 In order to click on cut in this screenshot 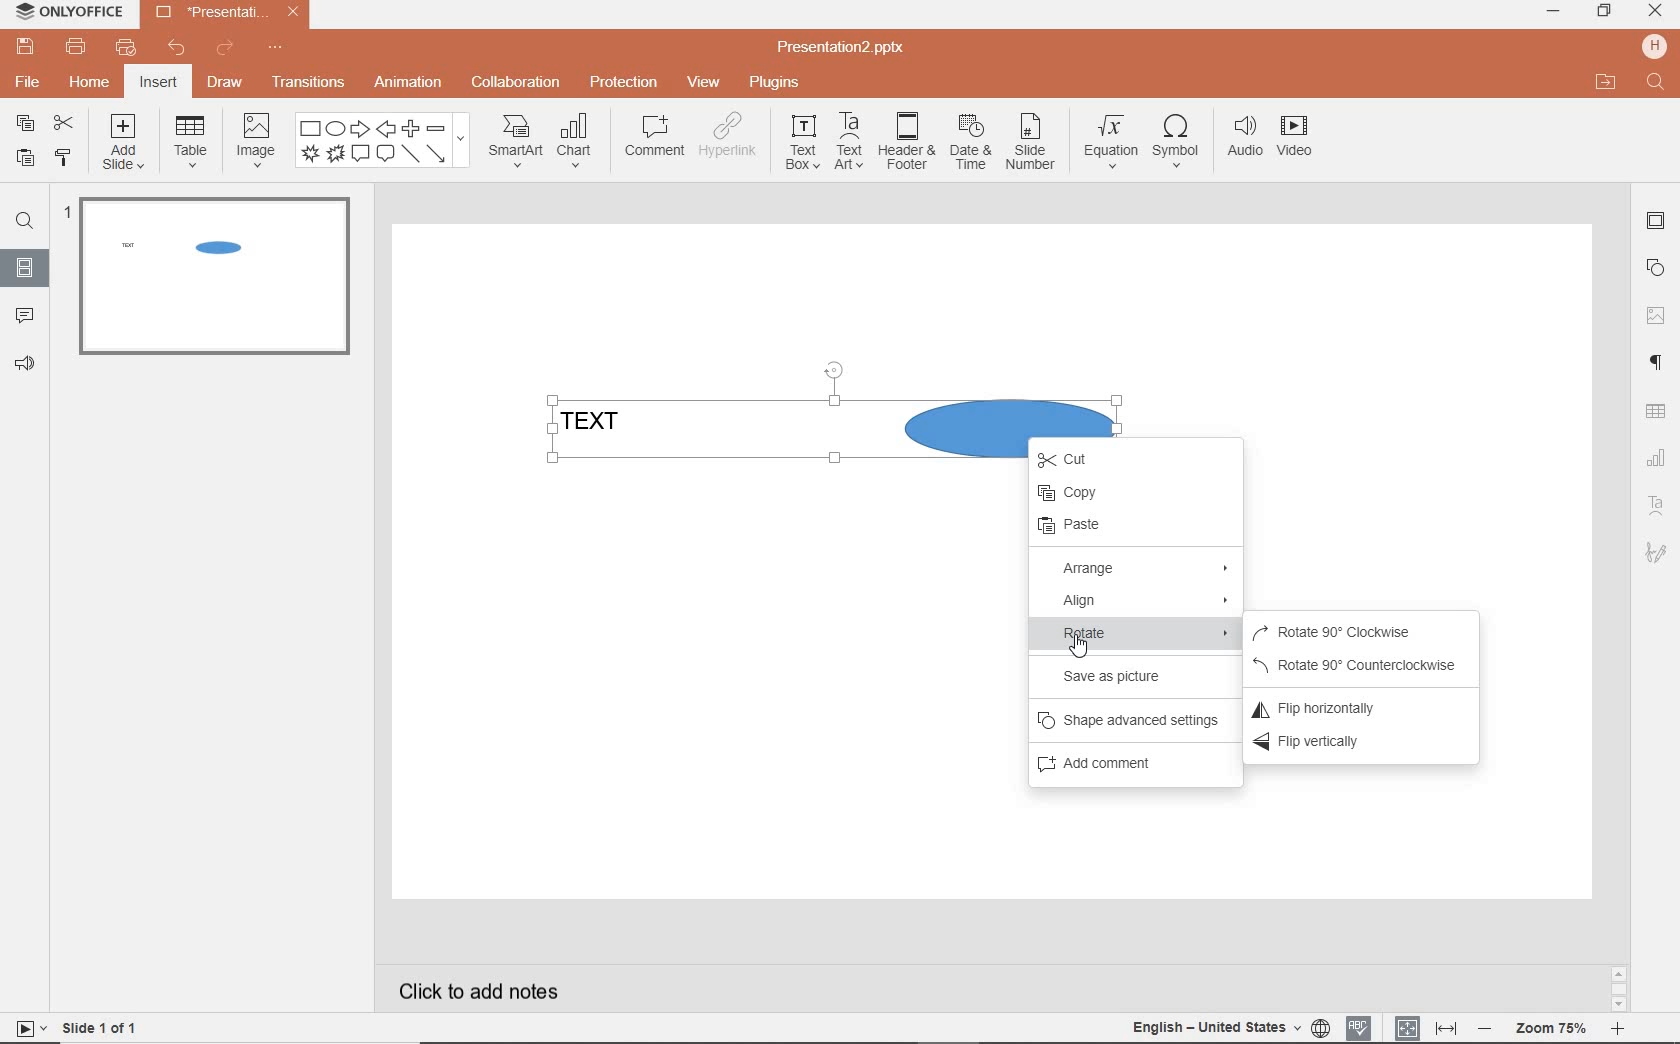, I will do `click(64, 125)`.